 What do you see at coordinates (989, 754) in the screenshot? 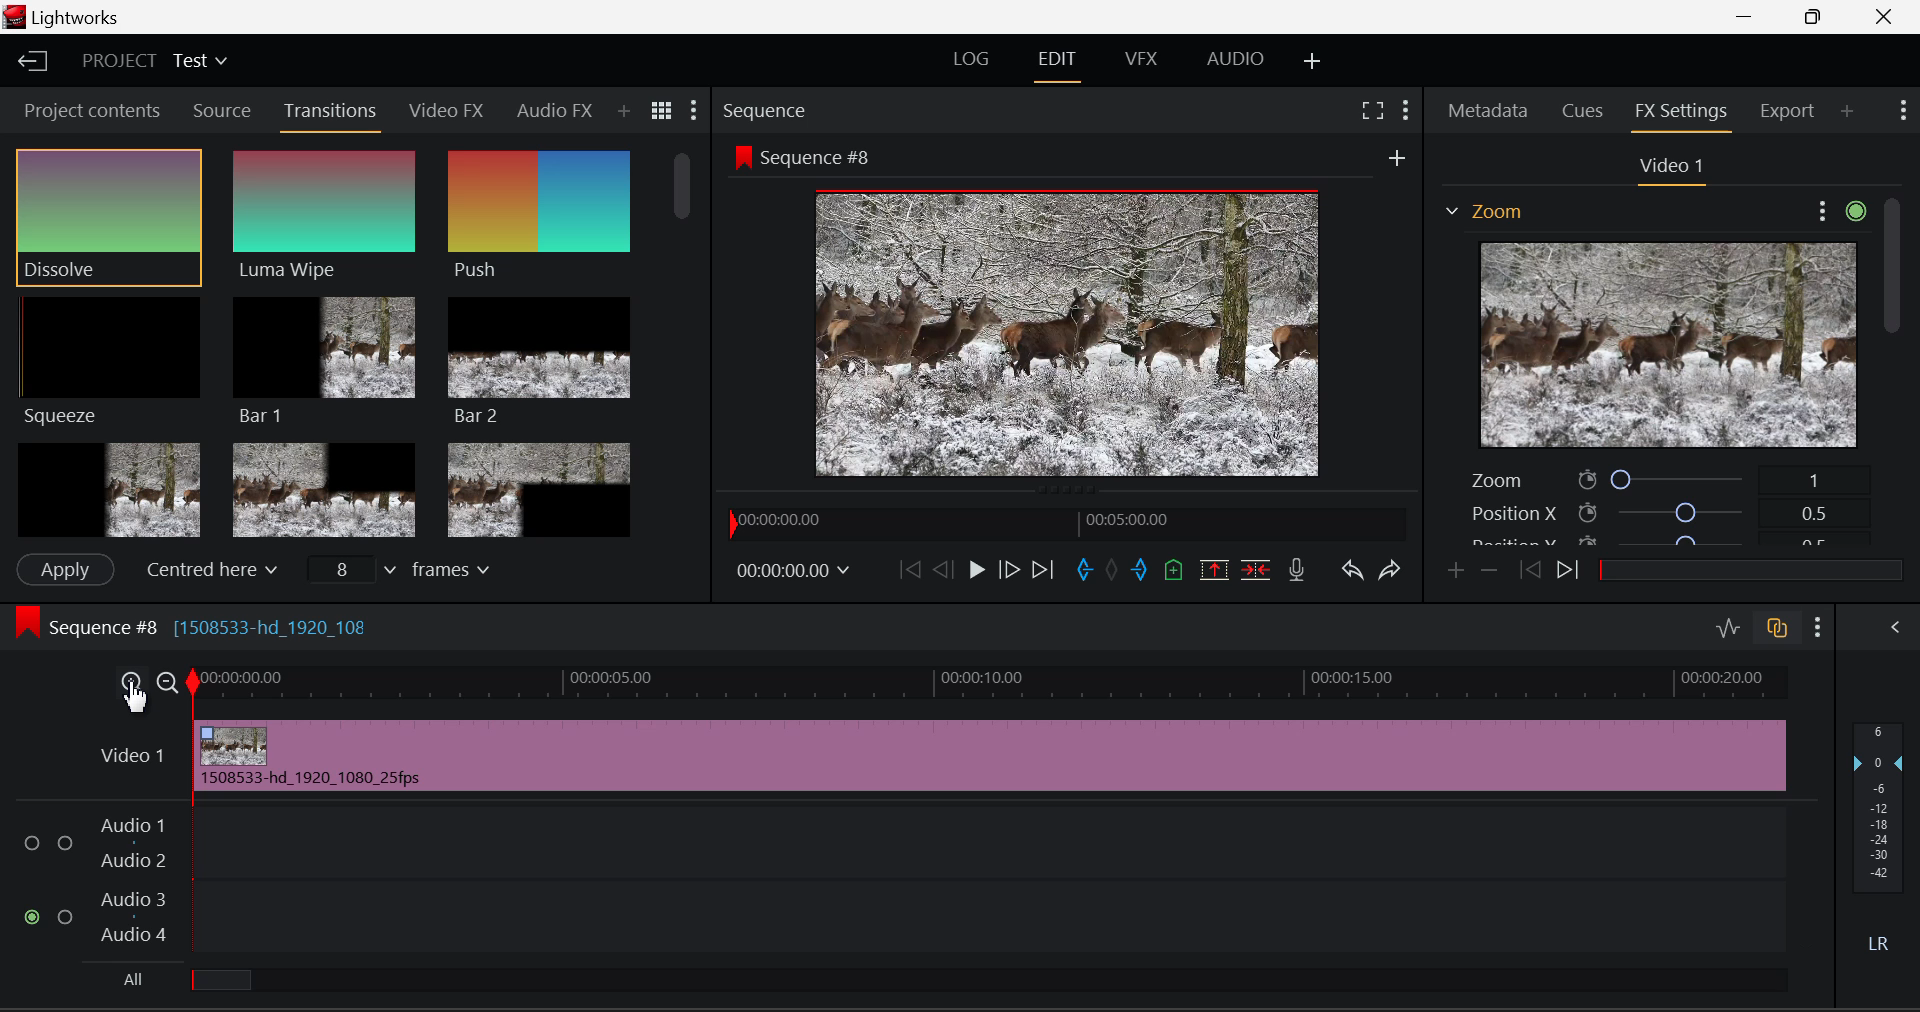
I see `Zoomed In Clip` at bounding box center [989, 754].